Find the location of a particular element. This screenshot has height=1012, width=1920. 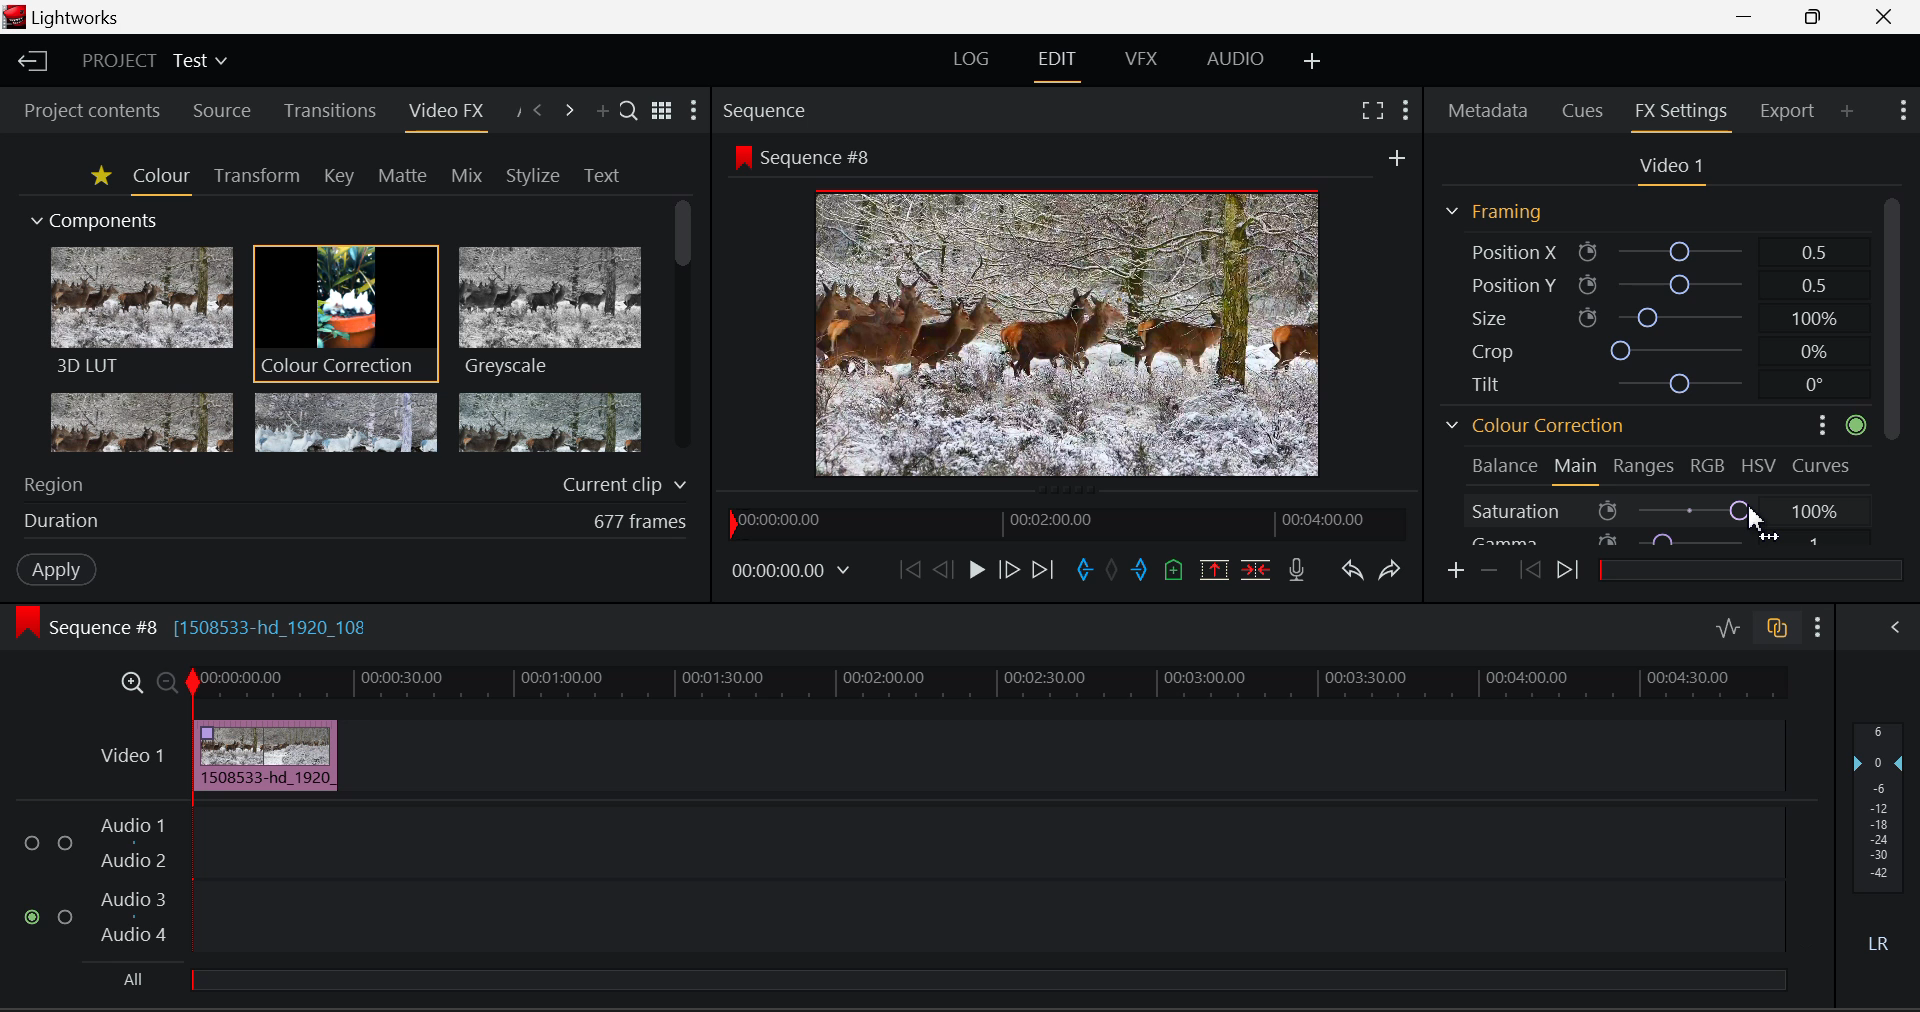

RGB is located at coordinates (1708, 465).